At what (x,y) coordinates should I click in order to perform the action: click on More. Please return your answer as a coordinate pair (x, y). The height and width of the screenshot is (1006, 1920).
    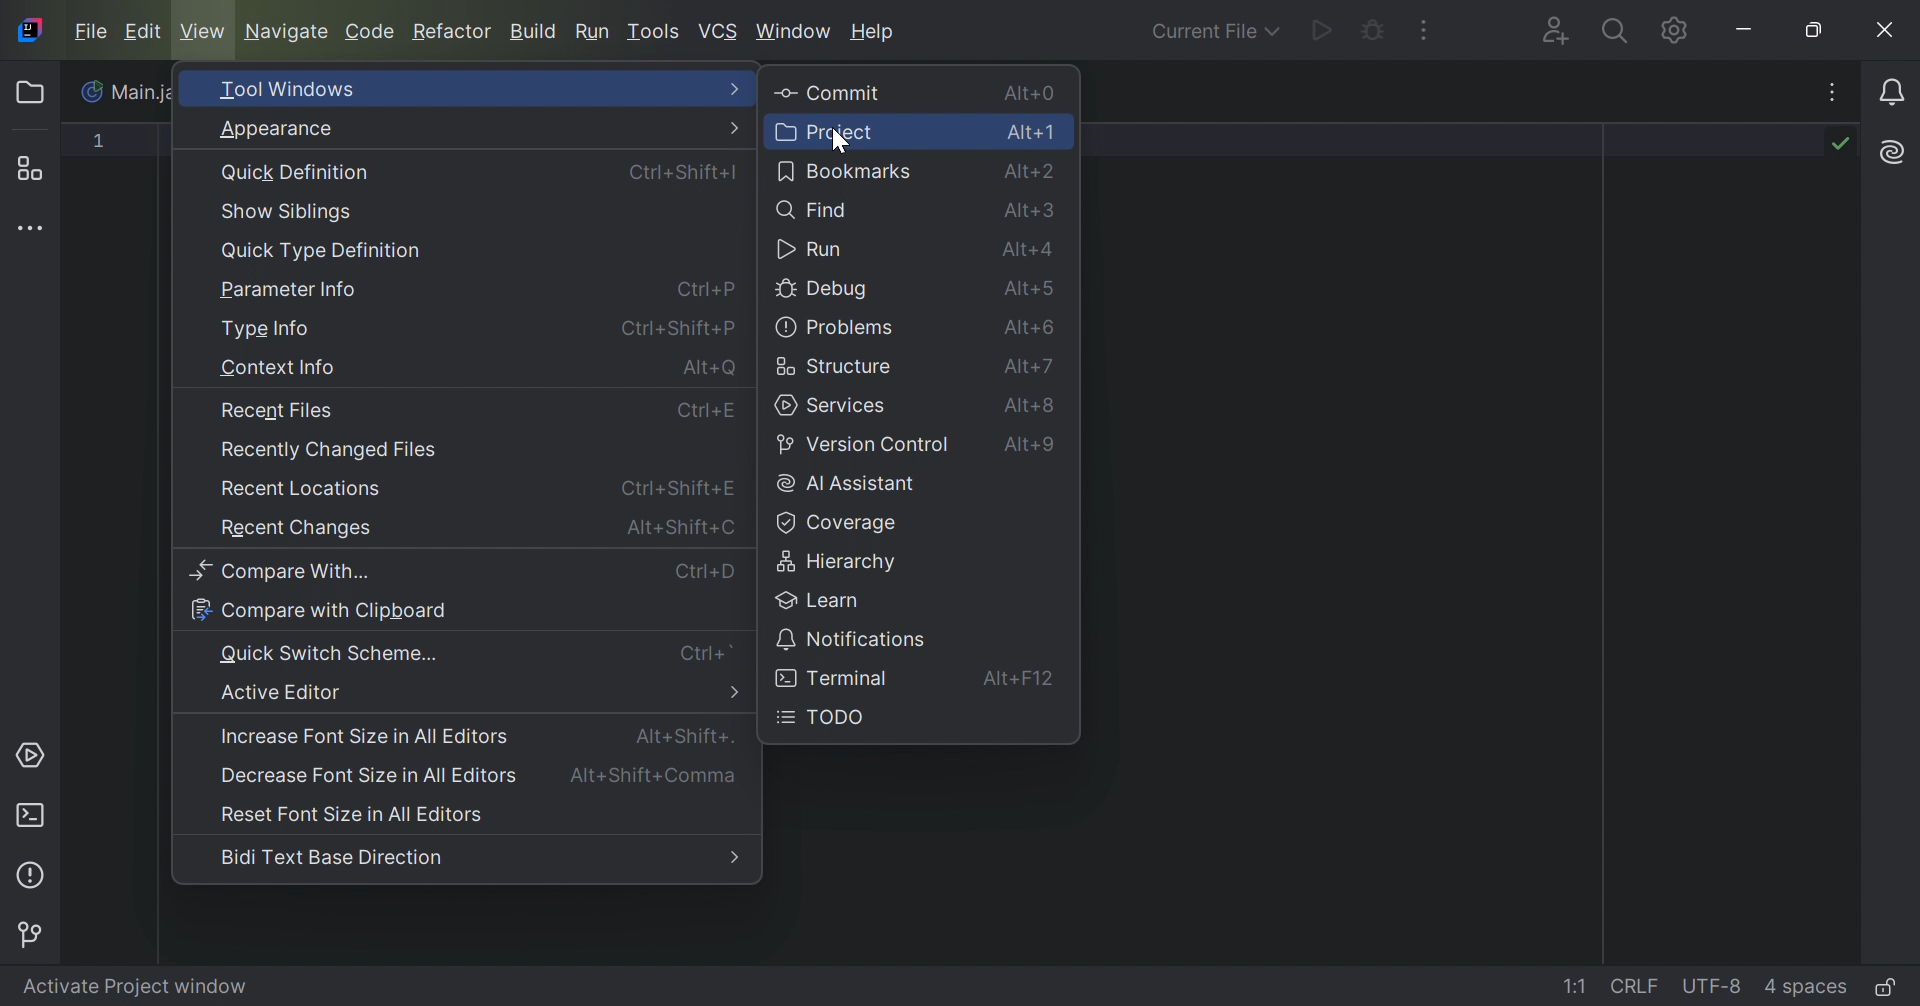
    Looking at the image, I should click on (735, 859).